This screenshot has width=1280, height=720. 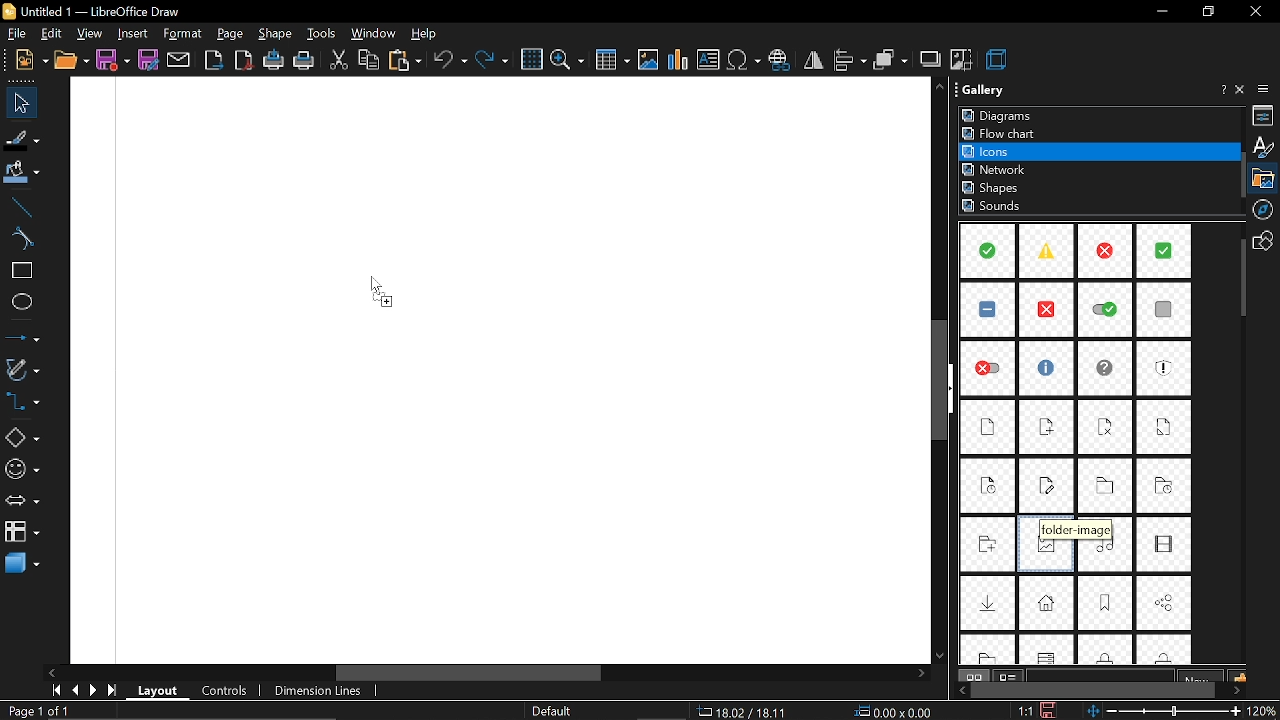 I want to click on Items in icons, so click(x=1078, y=445).